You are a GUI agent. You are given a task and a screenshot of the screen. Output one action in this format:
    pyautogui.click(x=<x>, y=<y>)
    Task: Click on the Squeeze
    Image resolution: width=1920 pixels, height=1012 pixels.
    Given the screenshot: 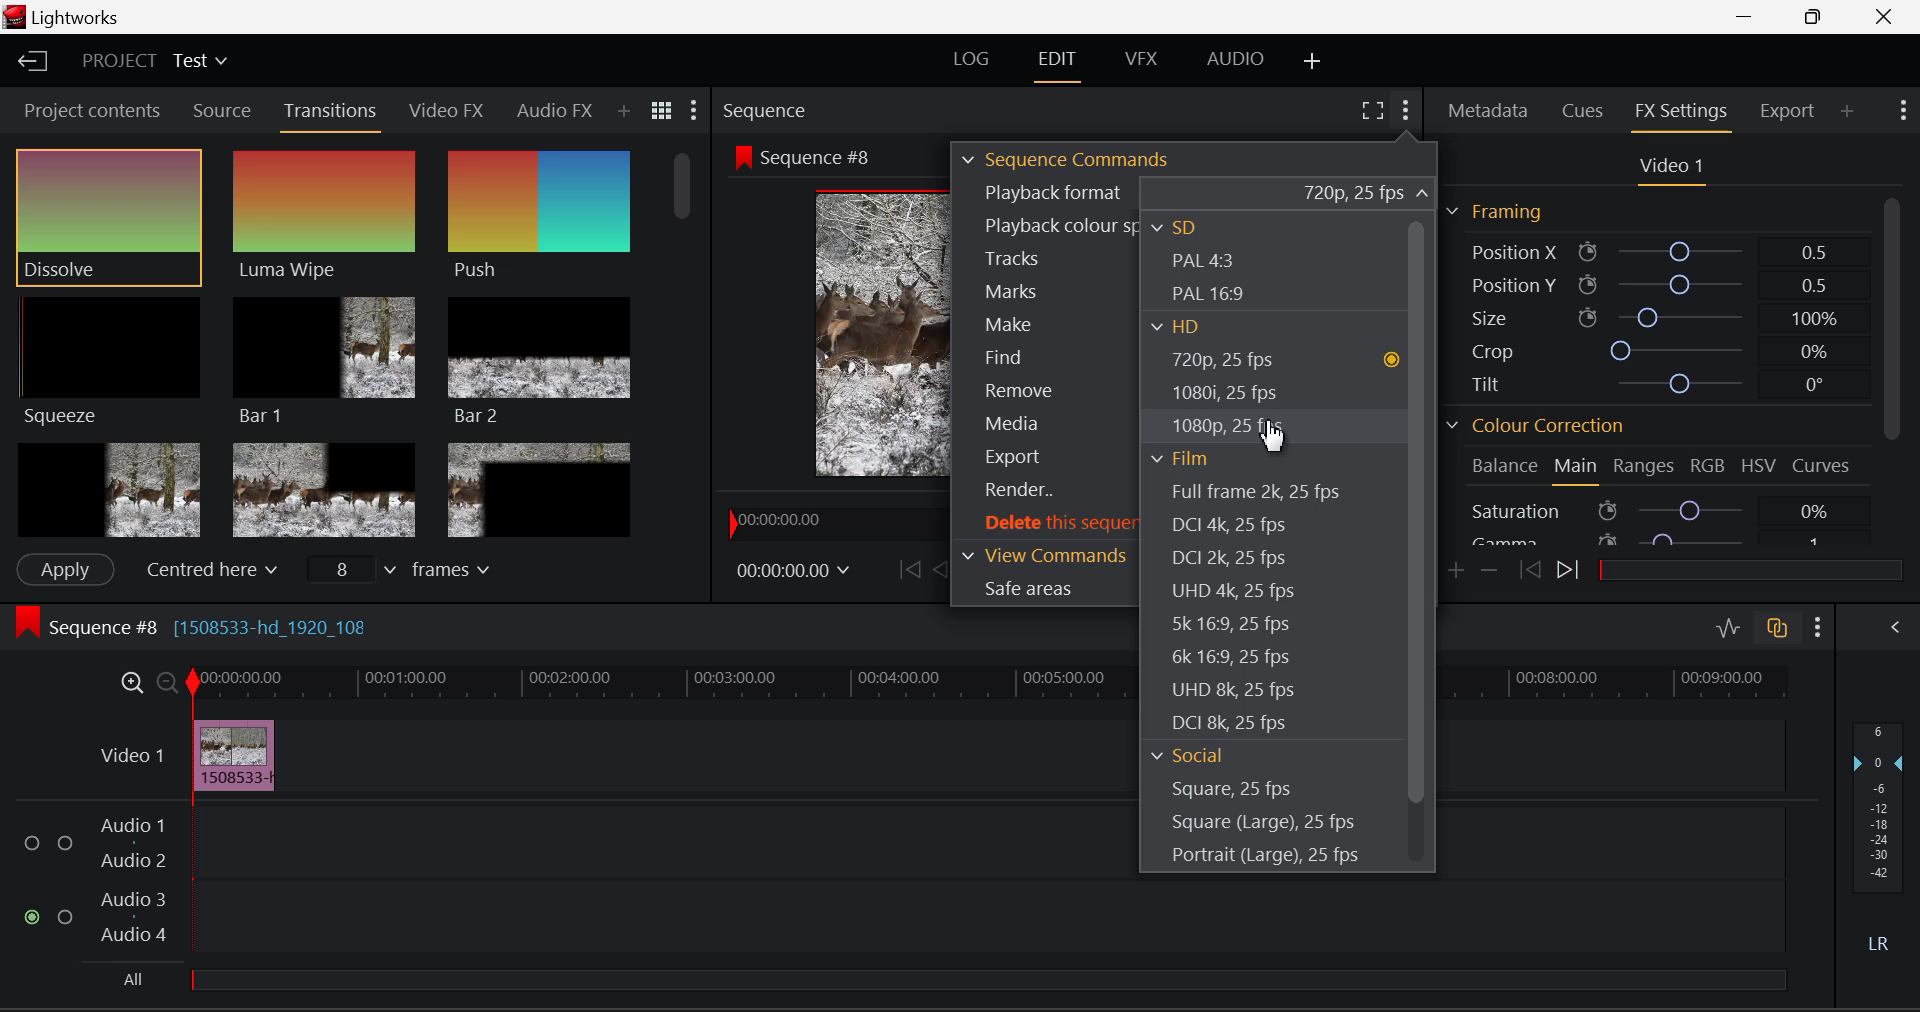 What is the action you would take?
    pyautogui.click(x=109, y=360)
    